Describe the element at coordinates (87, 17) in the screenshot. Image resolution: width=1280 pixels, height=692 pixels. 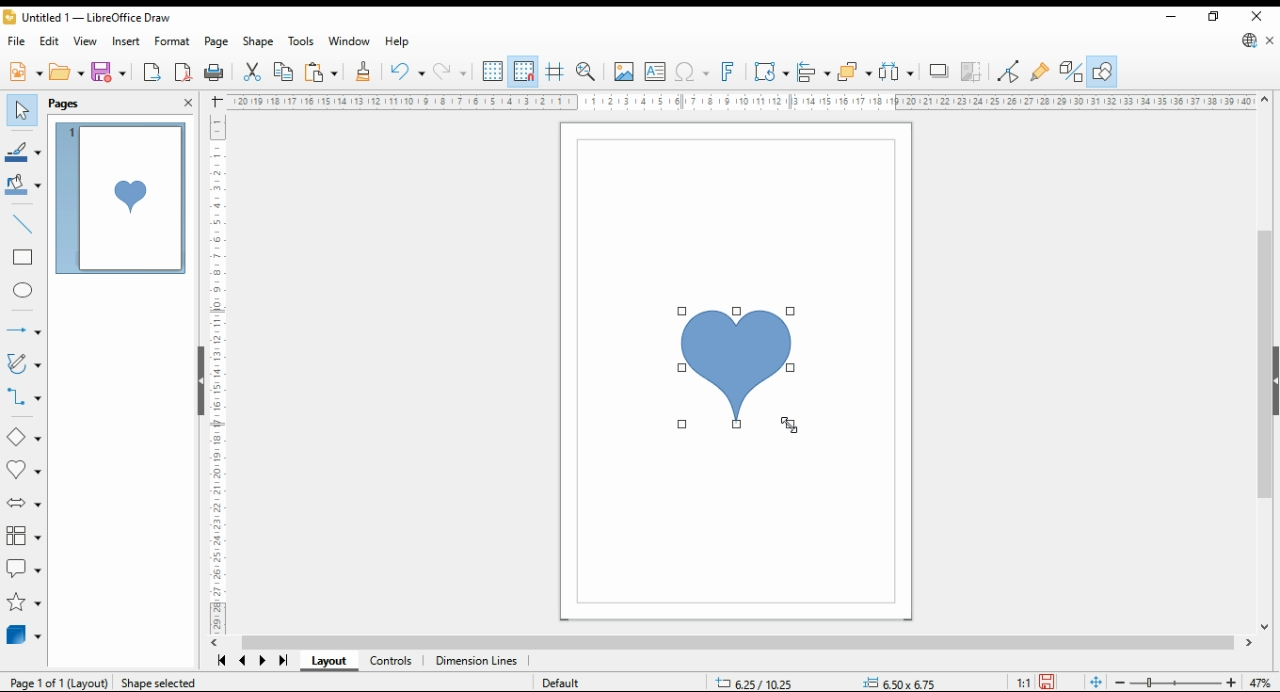
I see `icon and filename` at that location.